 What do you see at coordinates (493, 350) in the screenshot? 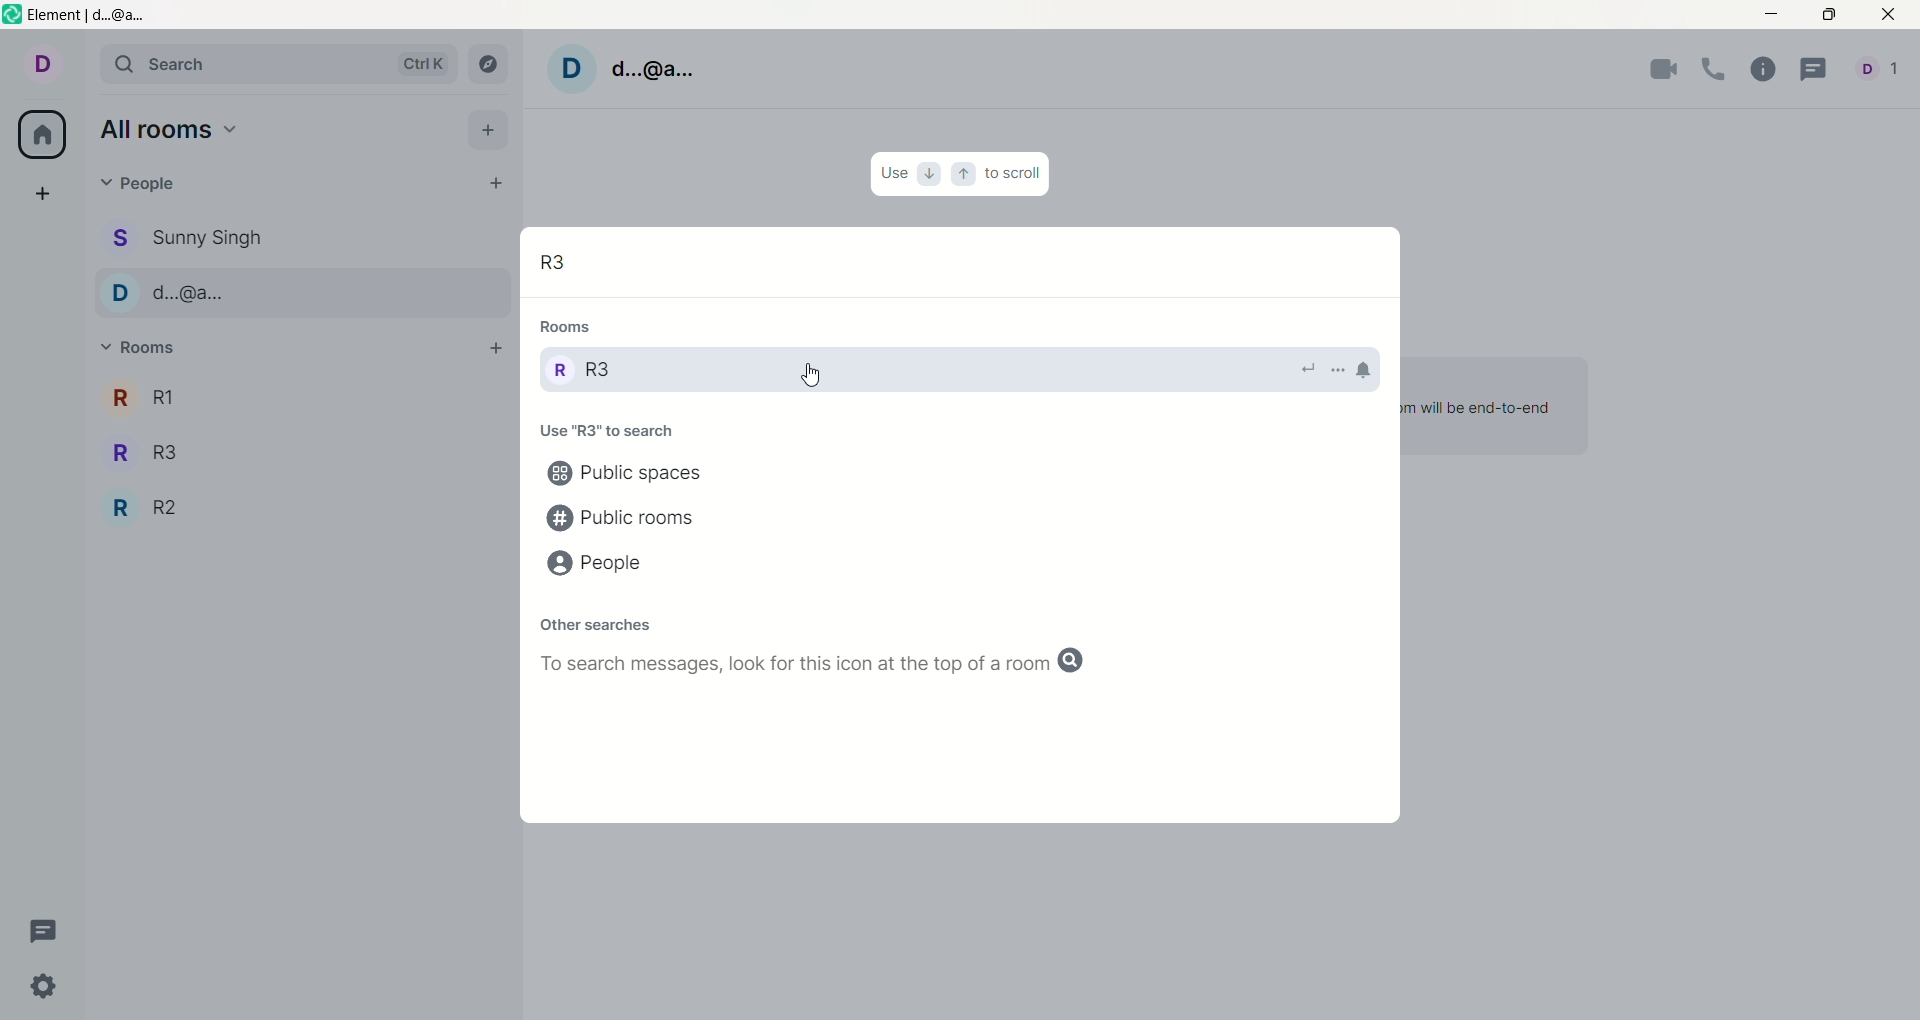
I see `add room` at bounding box center [493, 350].